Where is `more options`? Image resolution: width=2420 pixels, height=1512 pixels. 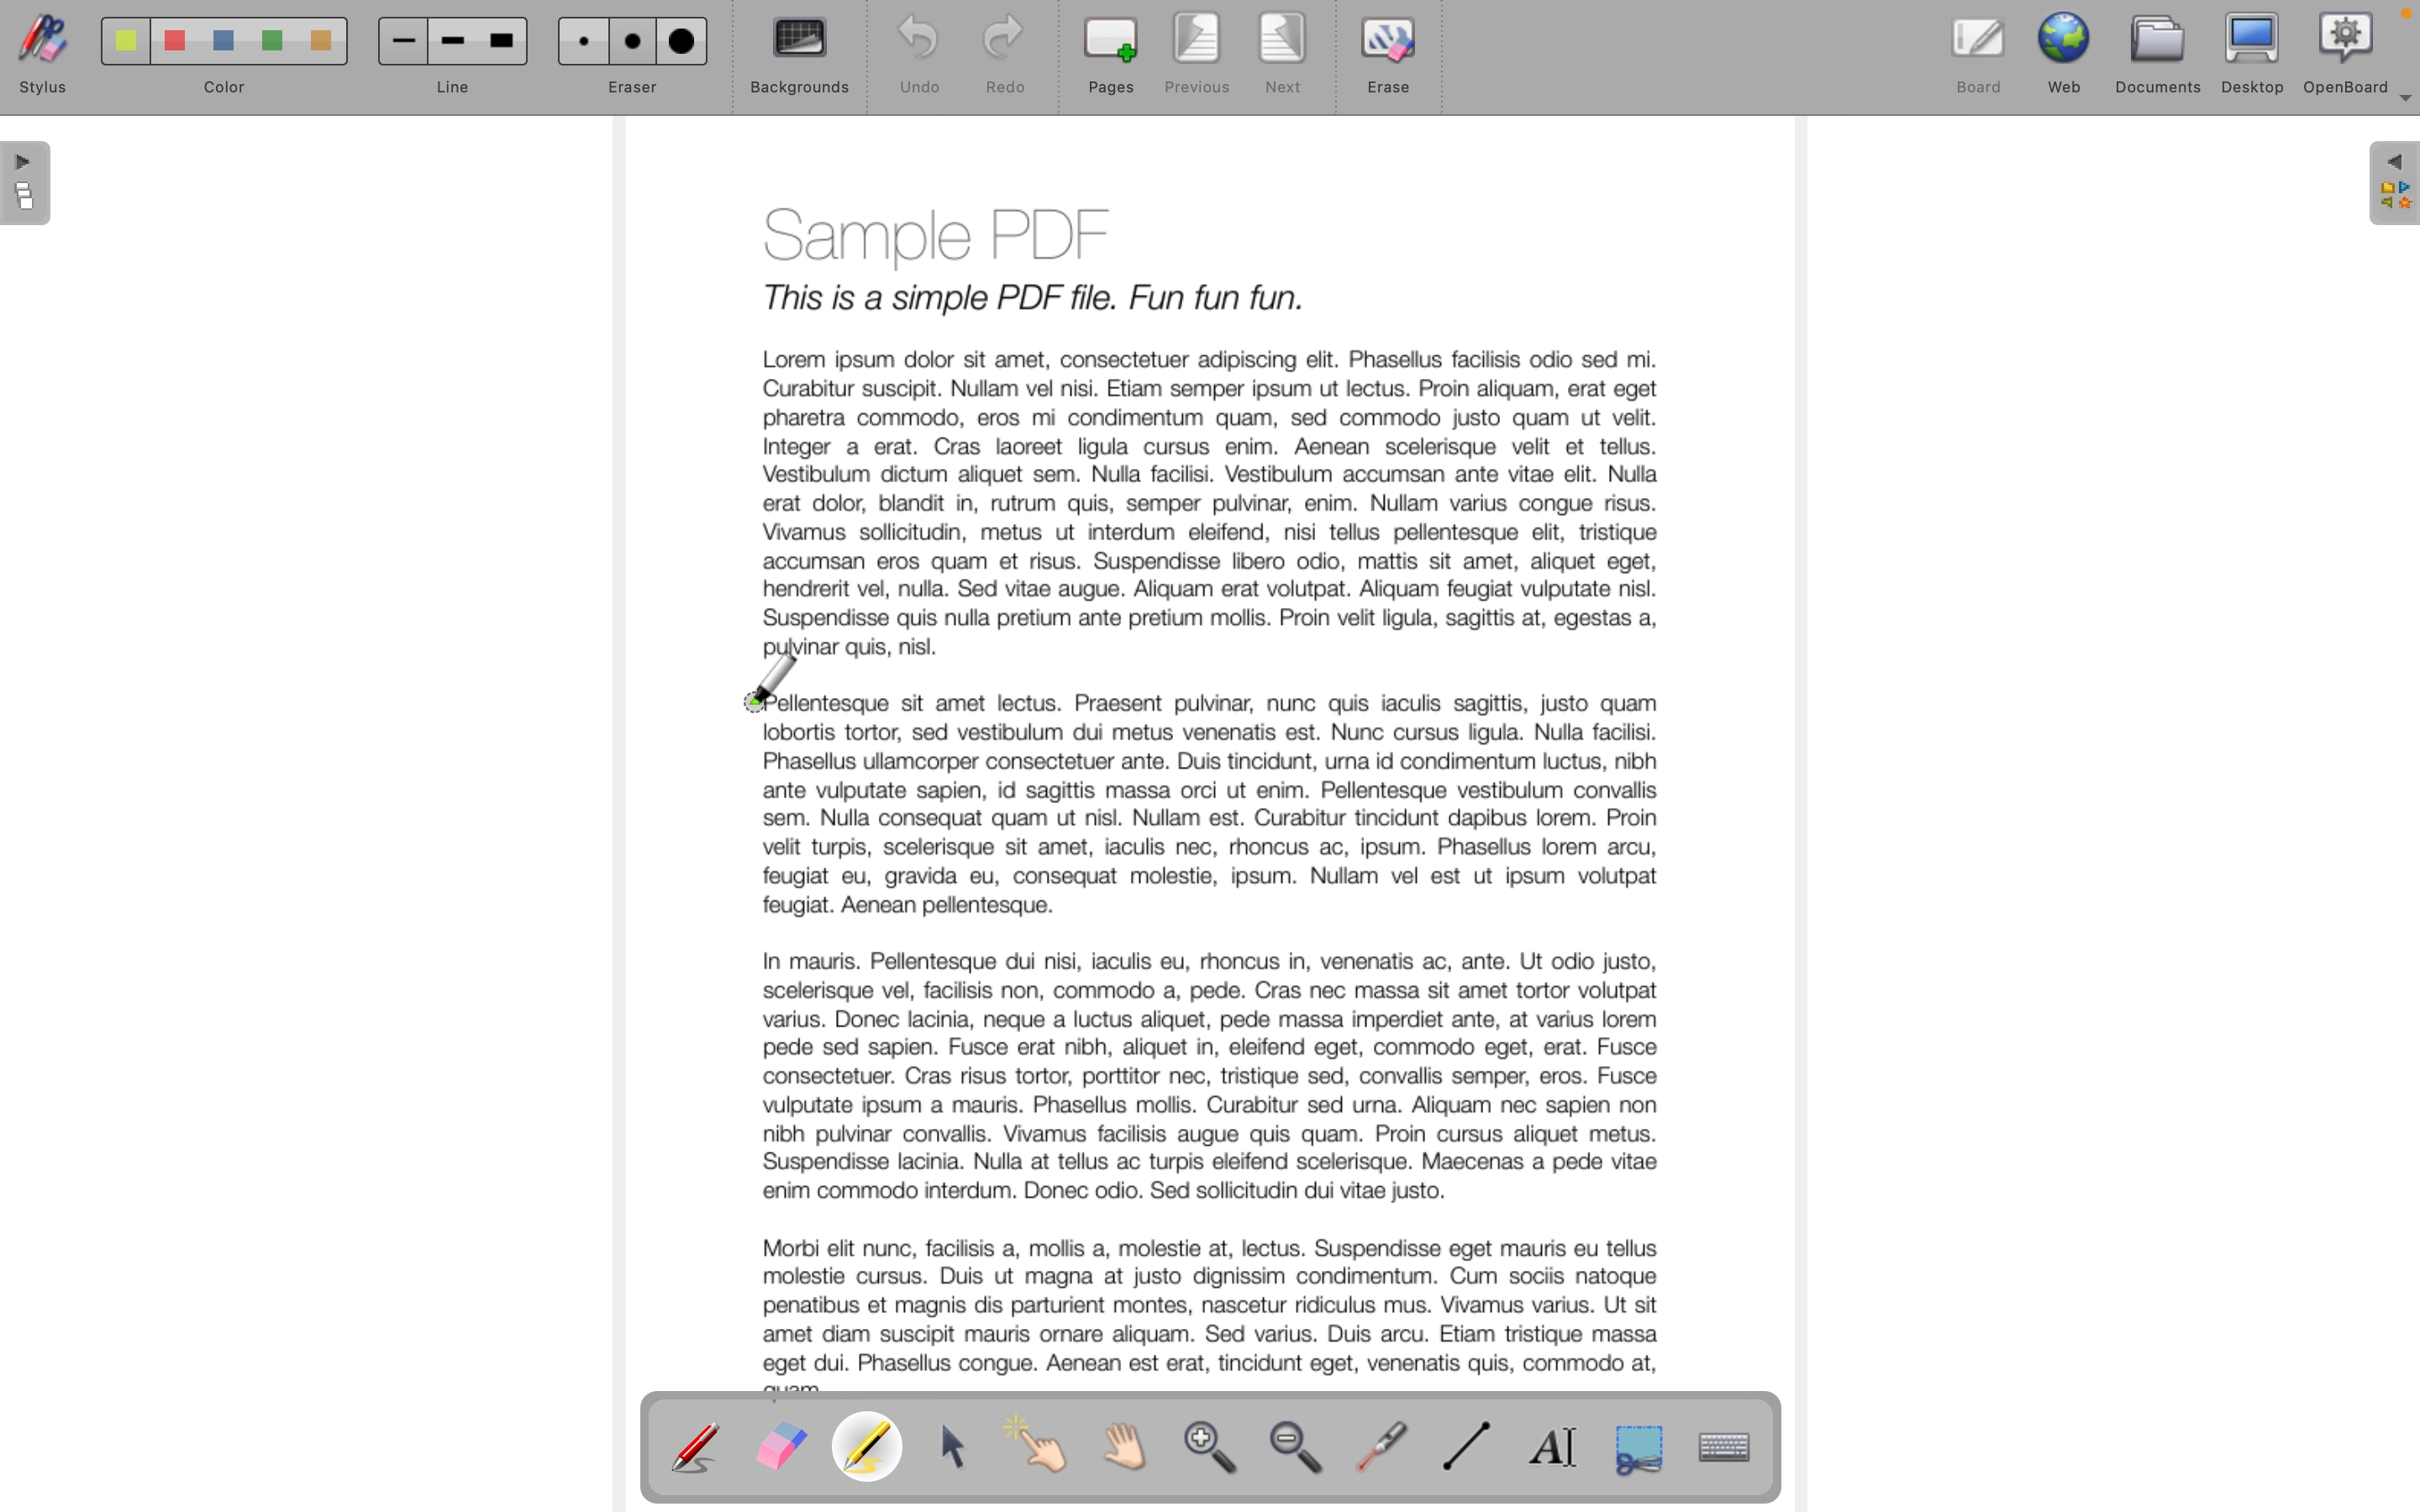
more options is located at coordinates (2400, 106).